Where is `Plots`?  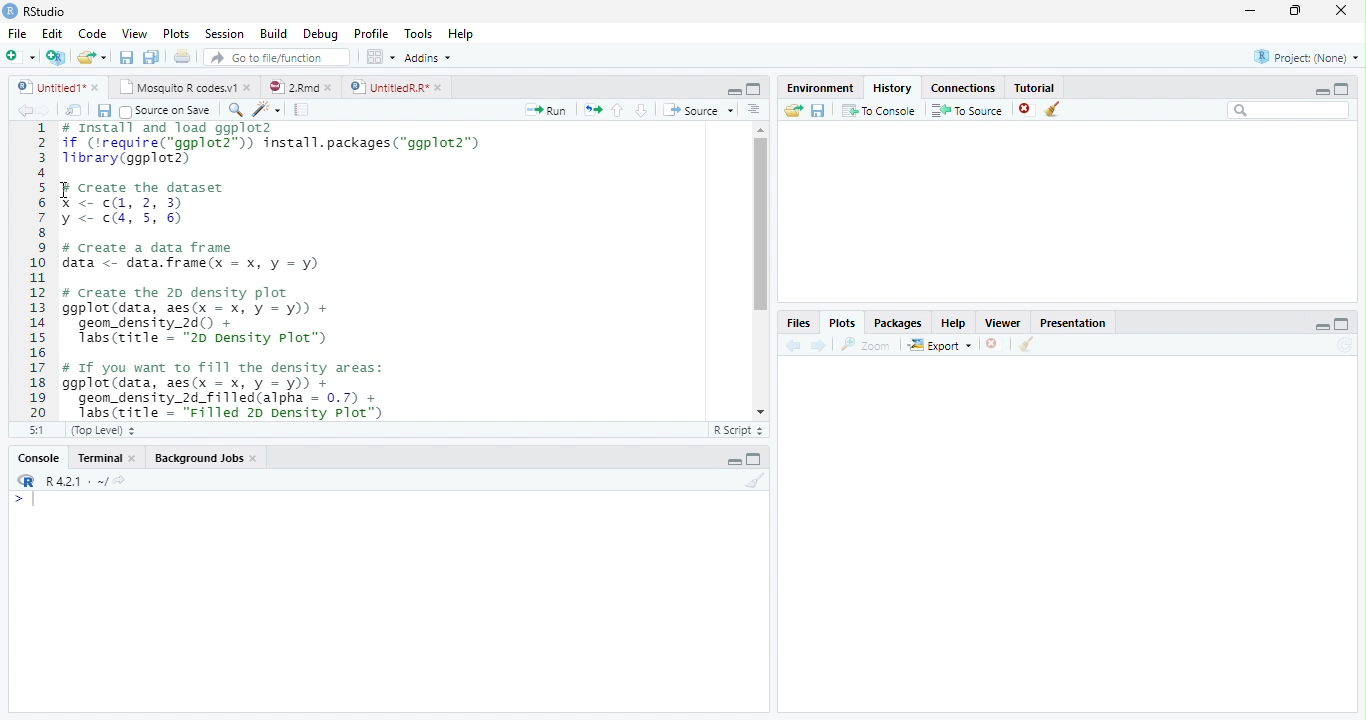
Plots is located at coordinates (841, 322).